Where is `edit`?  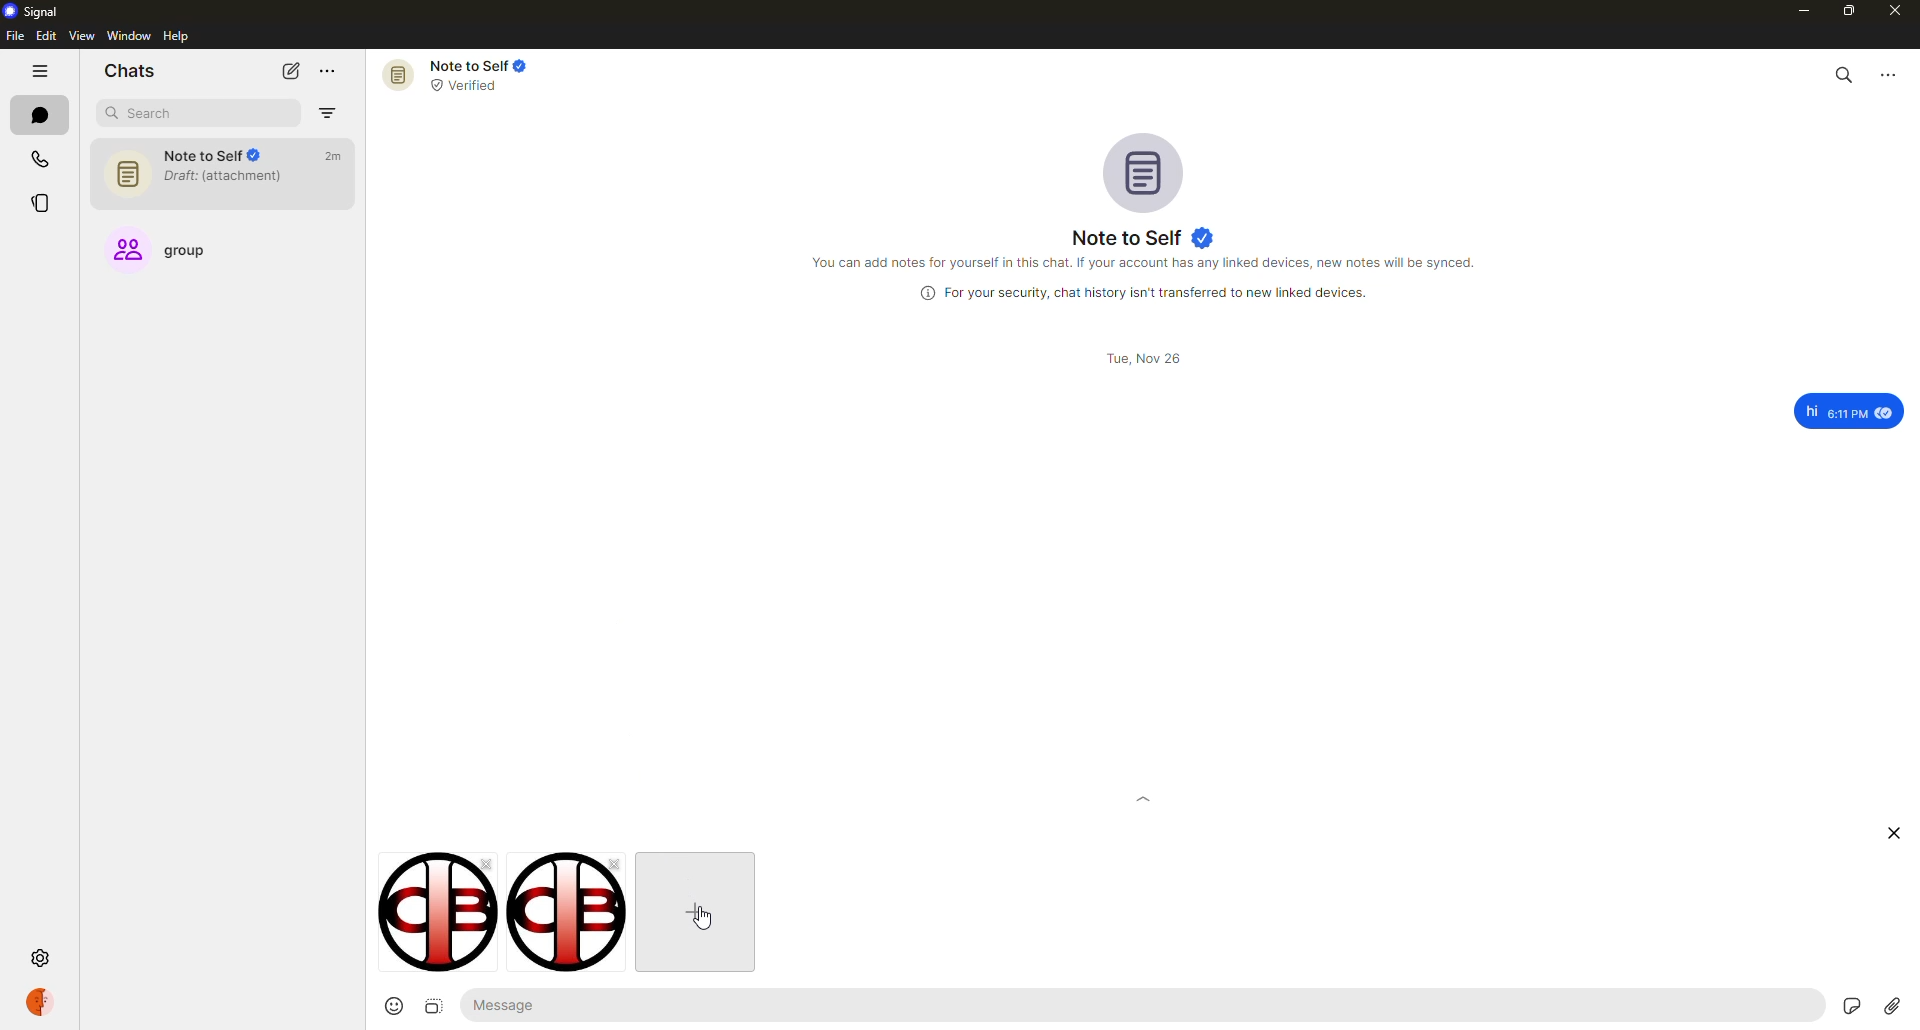 edit is located at coordinates (47, 36).